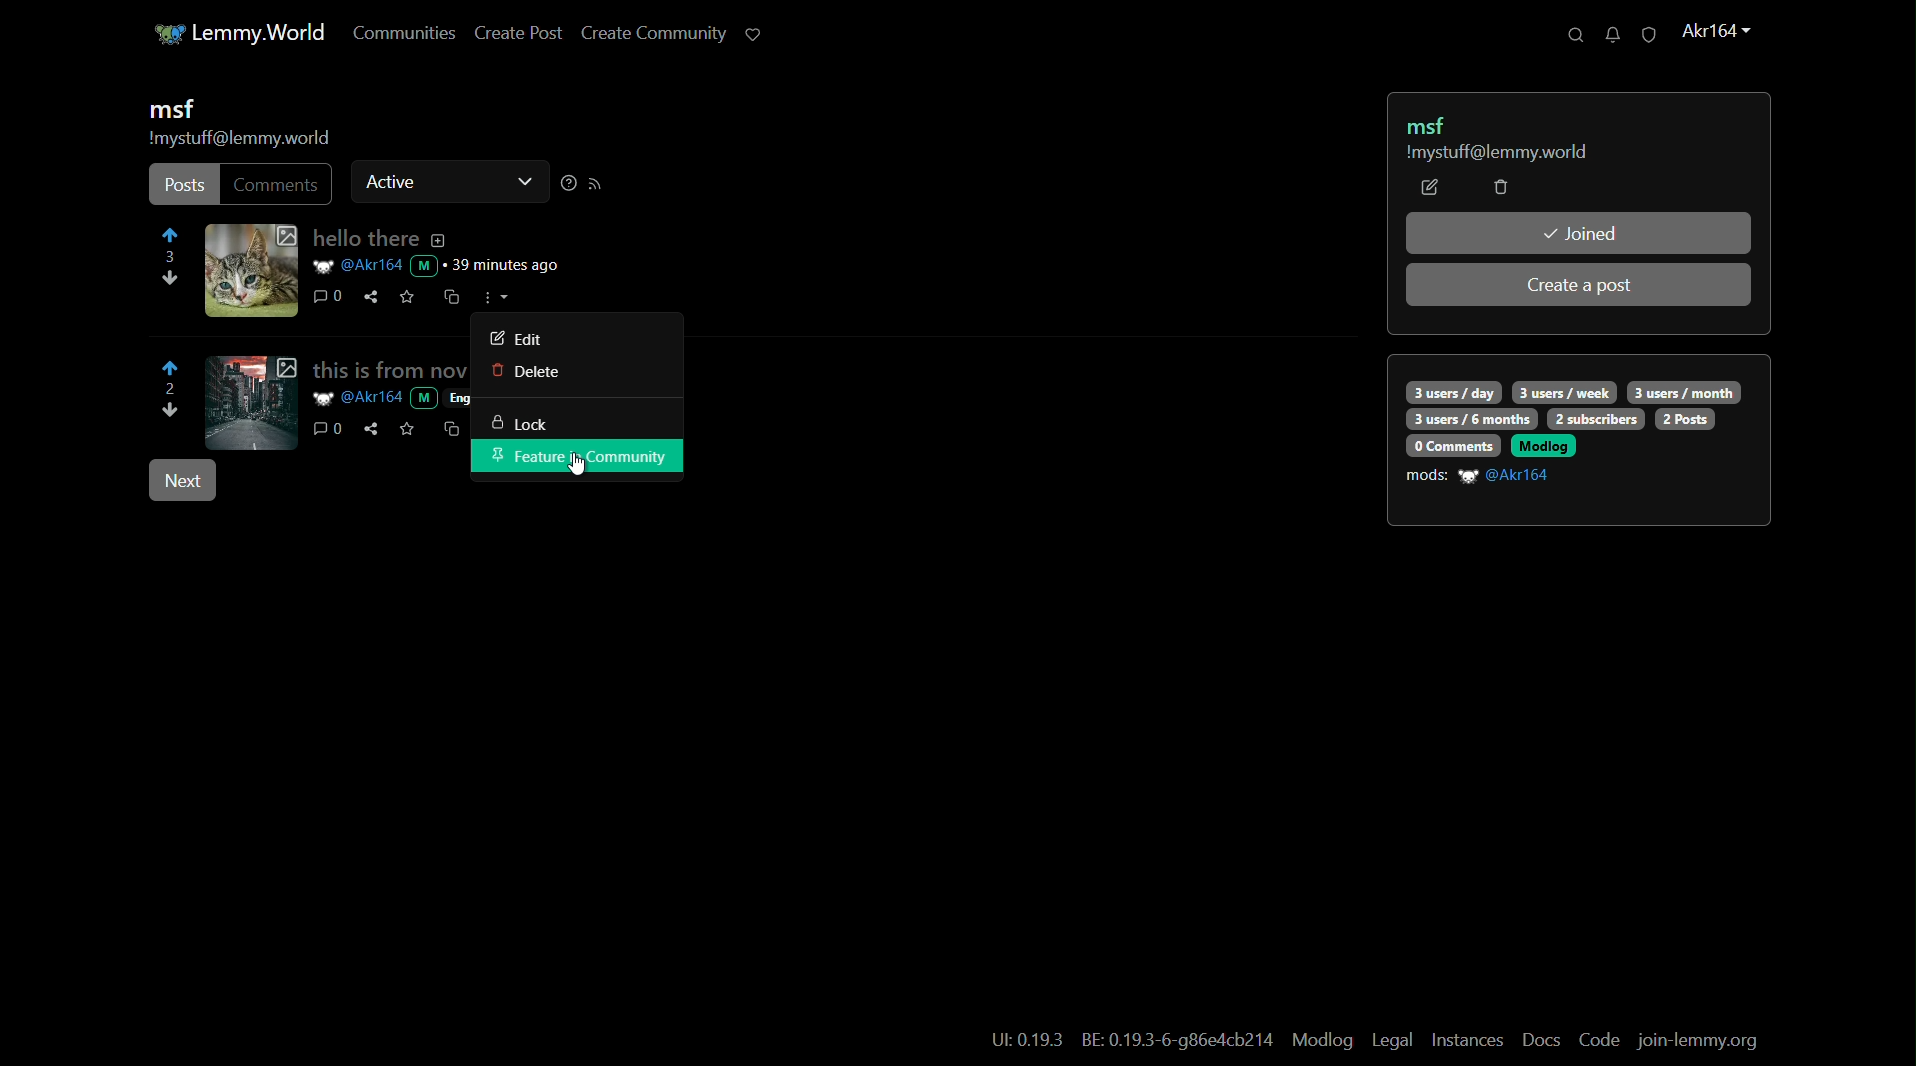 The image size is (1916, 1066). What do you see at coordinates (1567, 35) in the screenshot?
I see `search` at bounding box center [1567, 35].